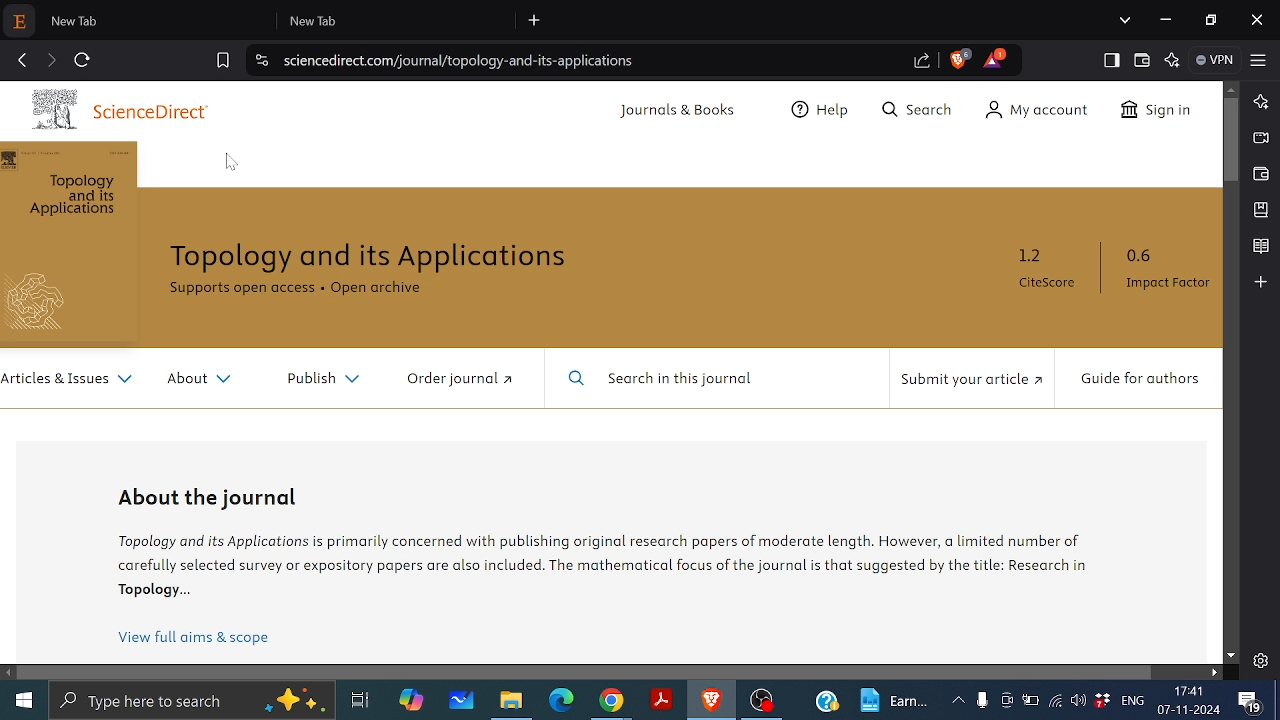 The image size is (1280, 720). What do you see at coordinates (1259, 61) in the screenshot?
I see `Customize and controll brave` at bounding box center [1259, 61].